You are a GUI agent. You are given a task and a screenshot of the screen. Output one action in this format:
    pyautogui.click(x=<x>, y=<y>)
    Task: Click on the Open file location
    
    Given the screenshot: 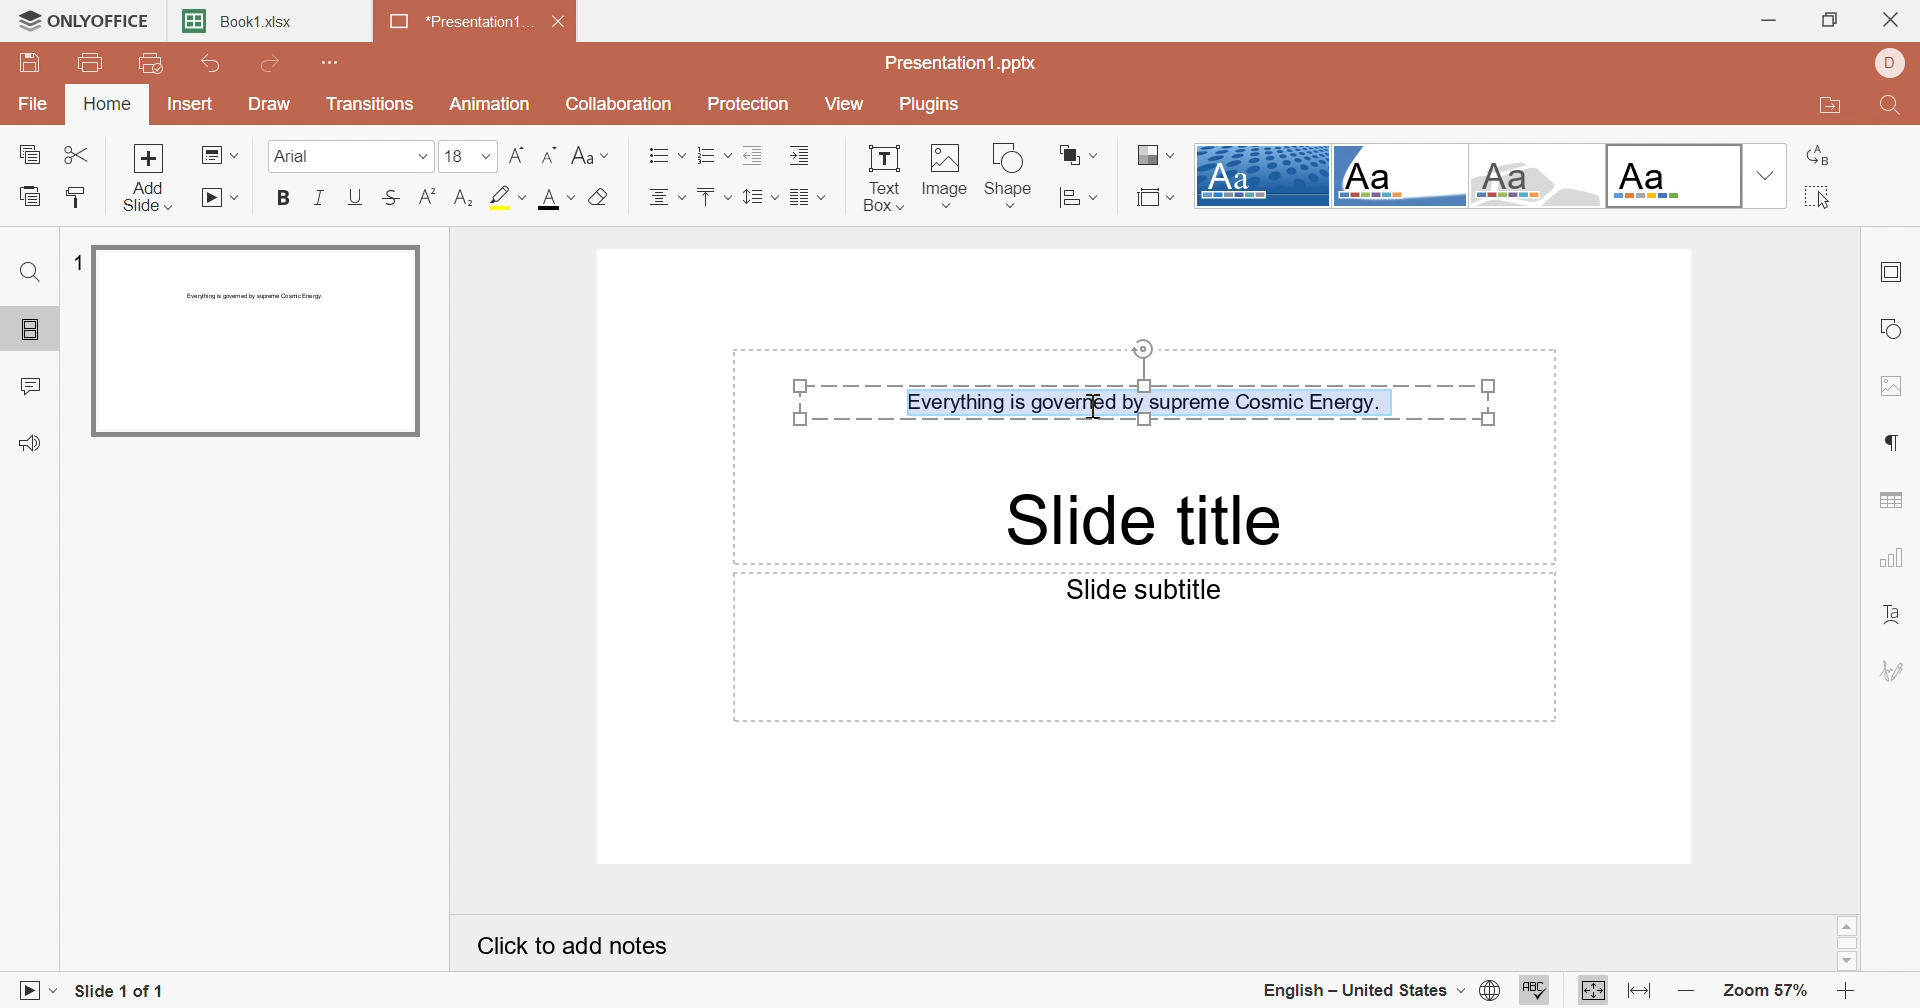 What is the action you would take?
    pyautogui.click(x=1830, y=105)
    